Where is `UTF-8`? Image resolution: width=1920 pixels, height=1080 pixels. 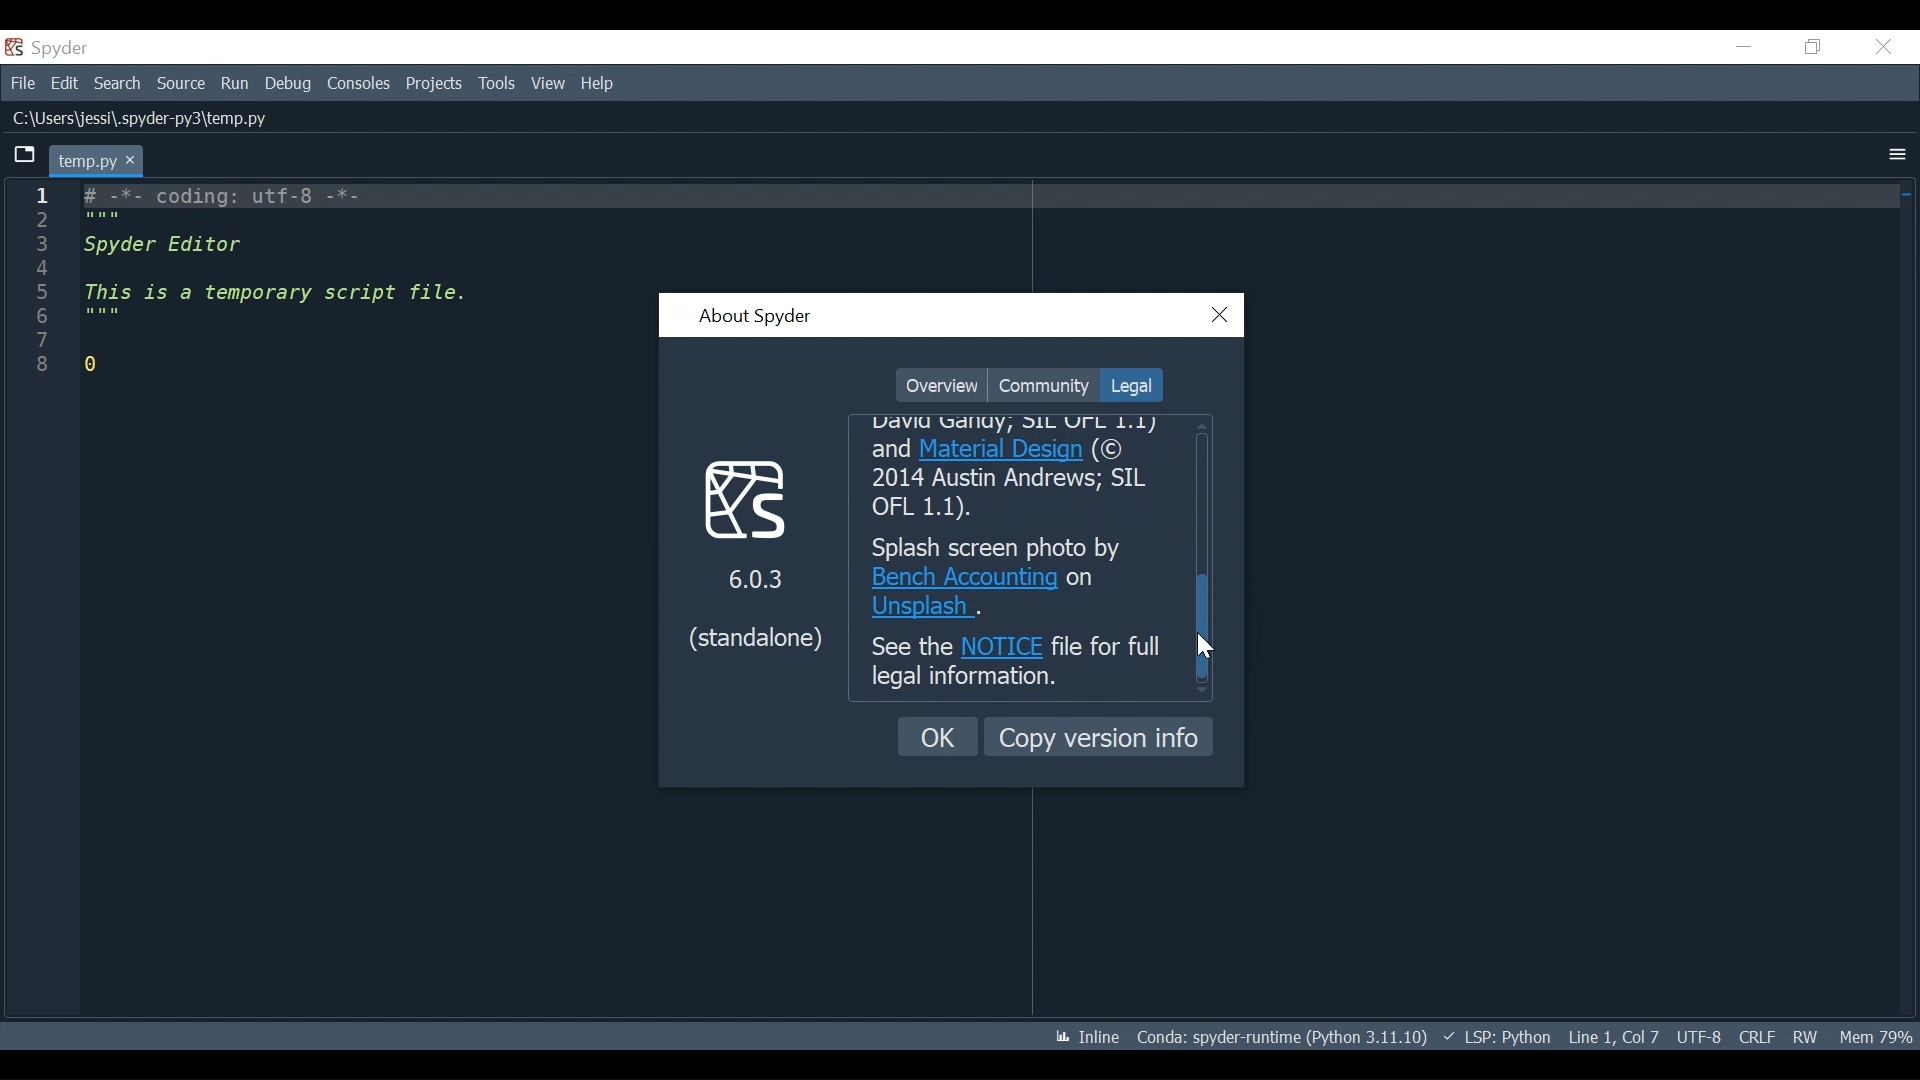
UTF-8 is located at coordinates (1702, 1035).